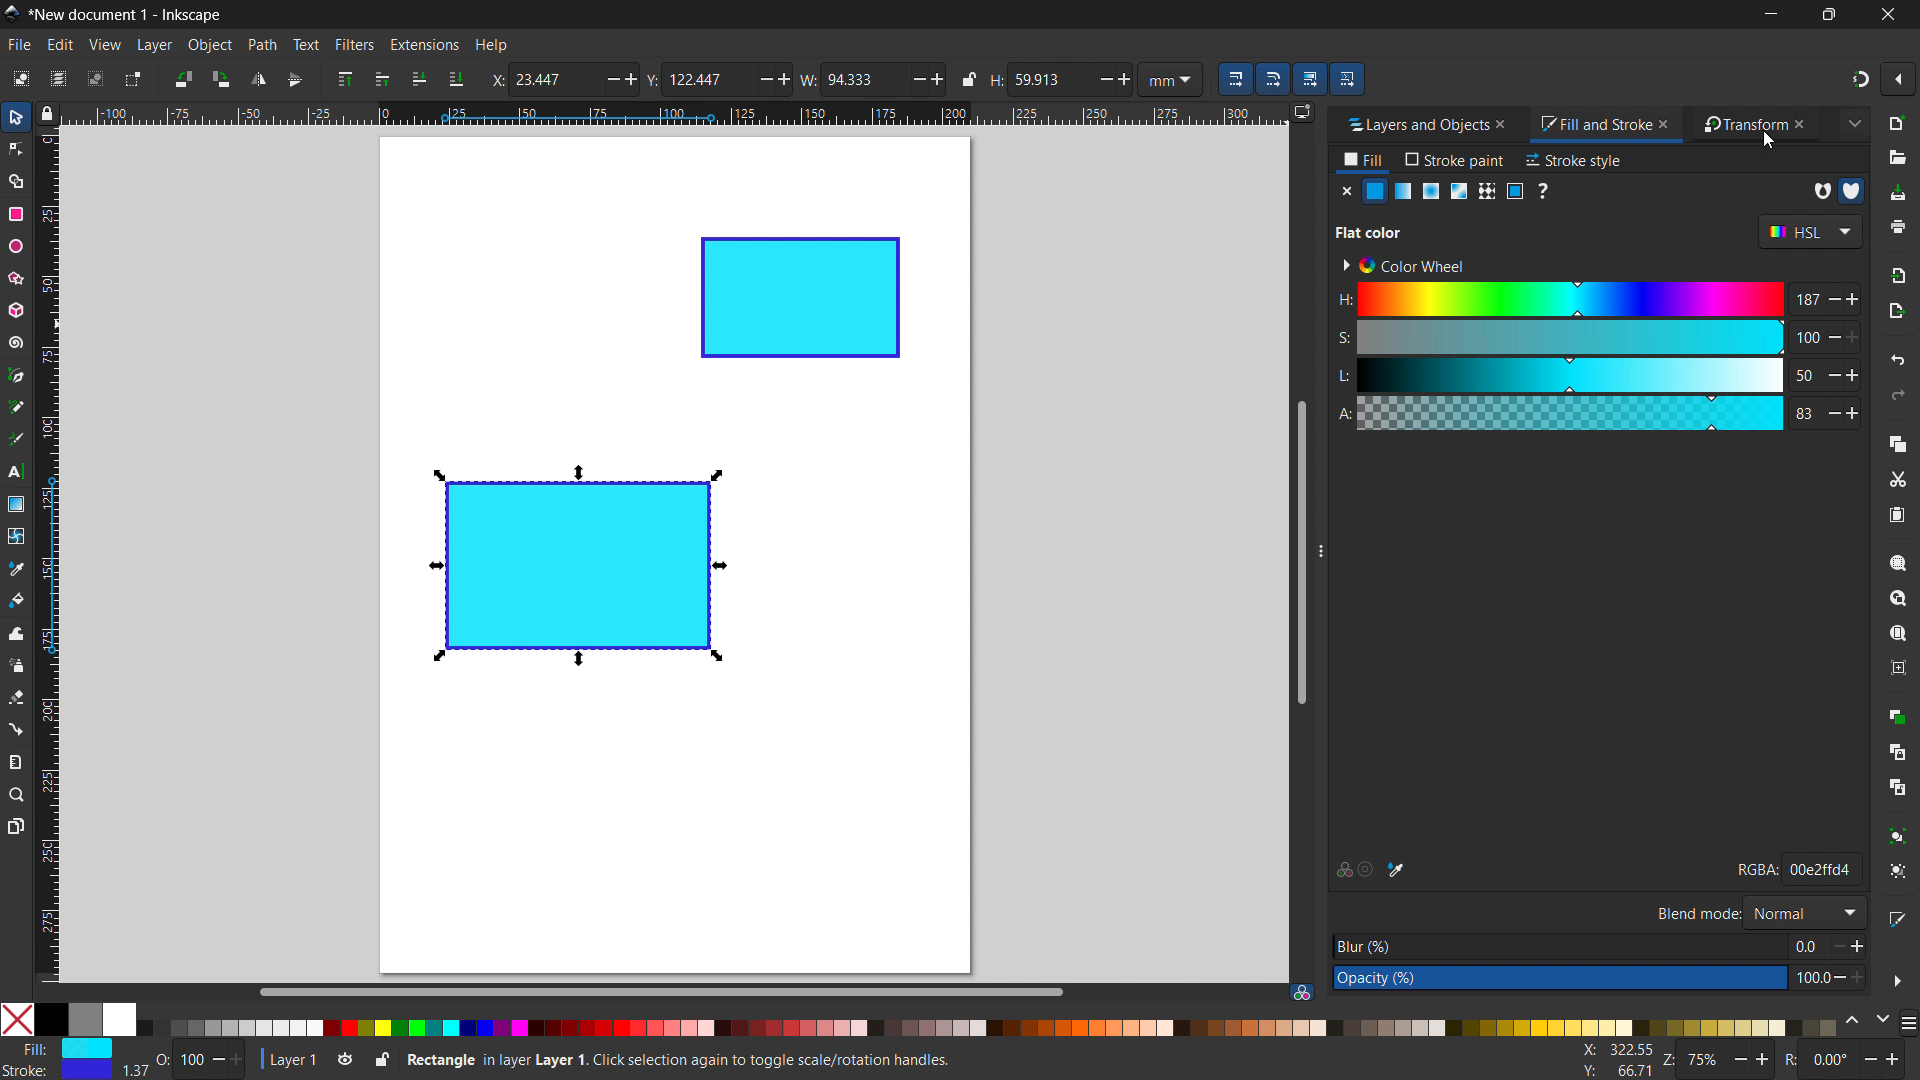 This screenshot has width=1920, height=1080. I want to click on O: 100, so click(202, 1058).